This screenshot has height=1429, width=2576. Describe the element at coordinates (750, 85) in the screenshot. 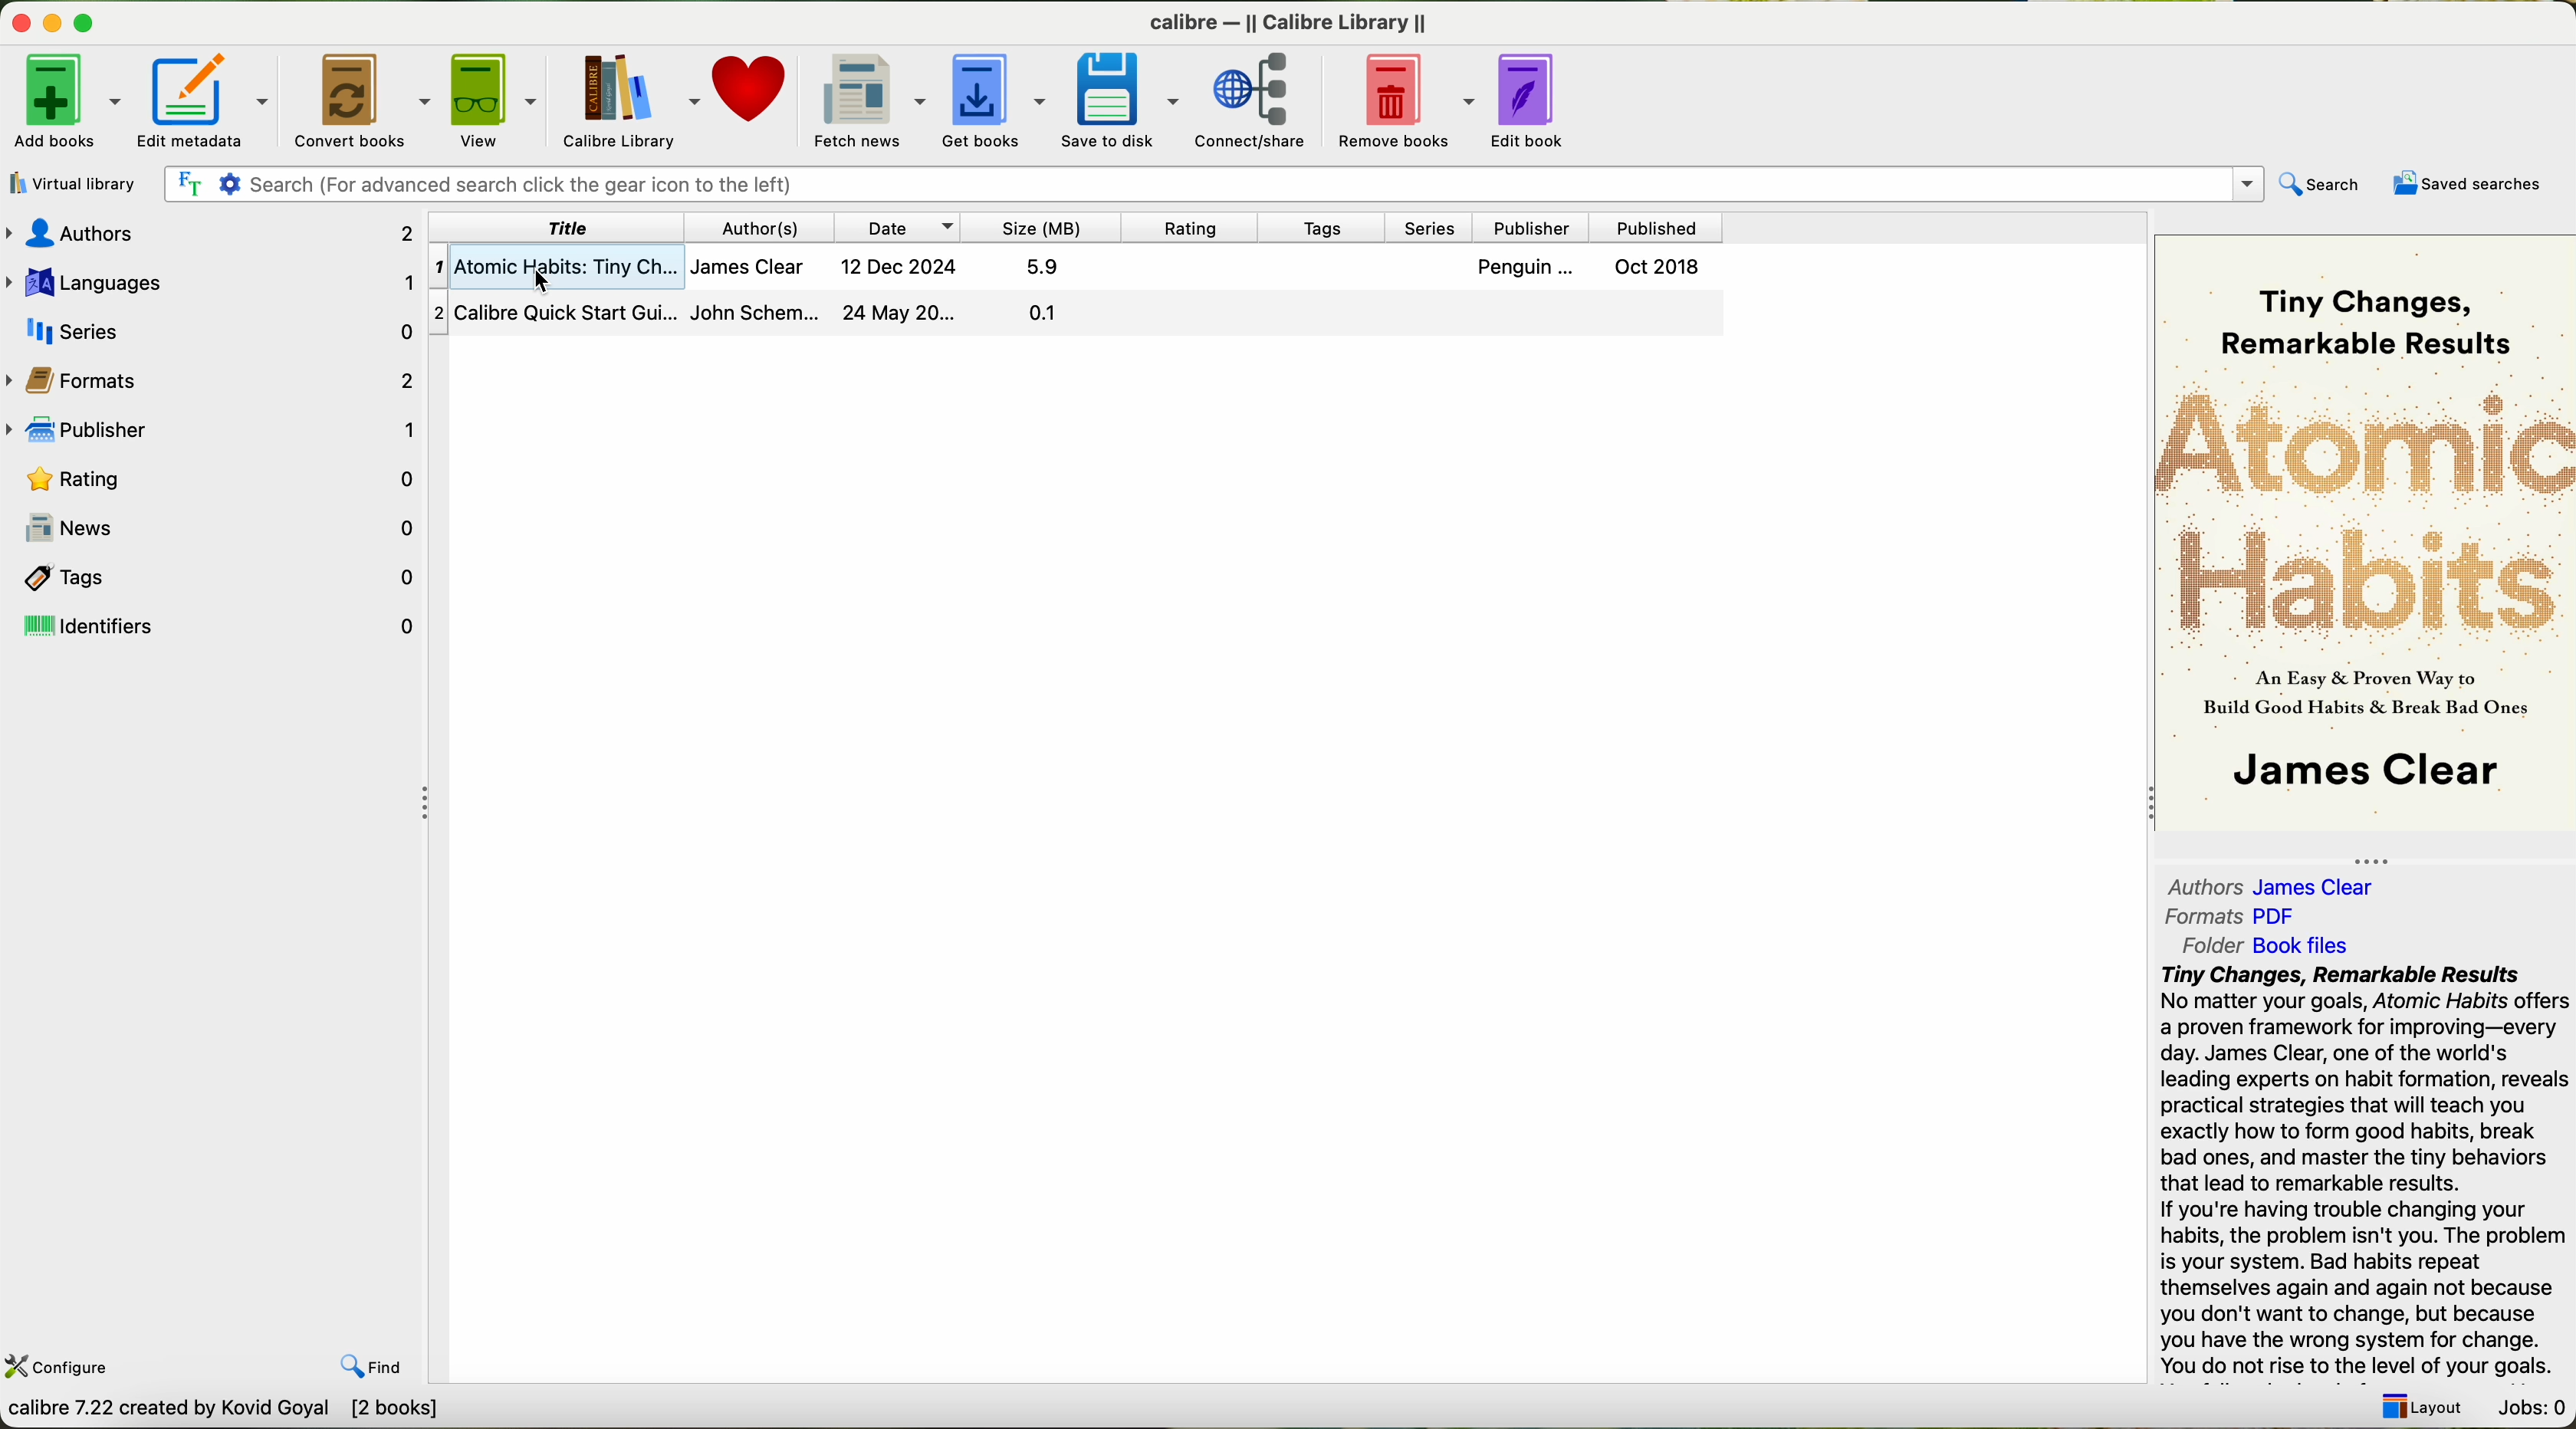

I see `donate` at that location.